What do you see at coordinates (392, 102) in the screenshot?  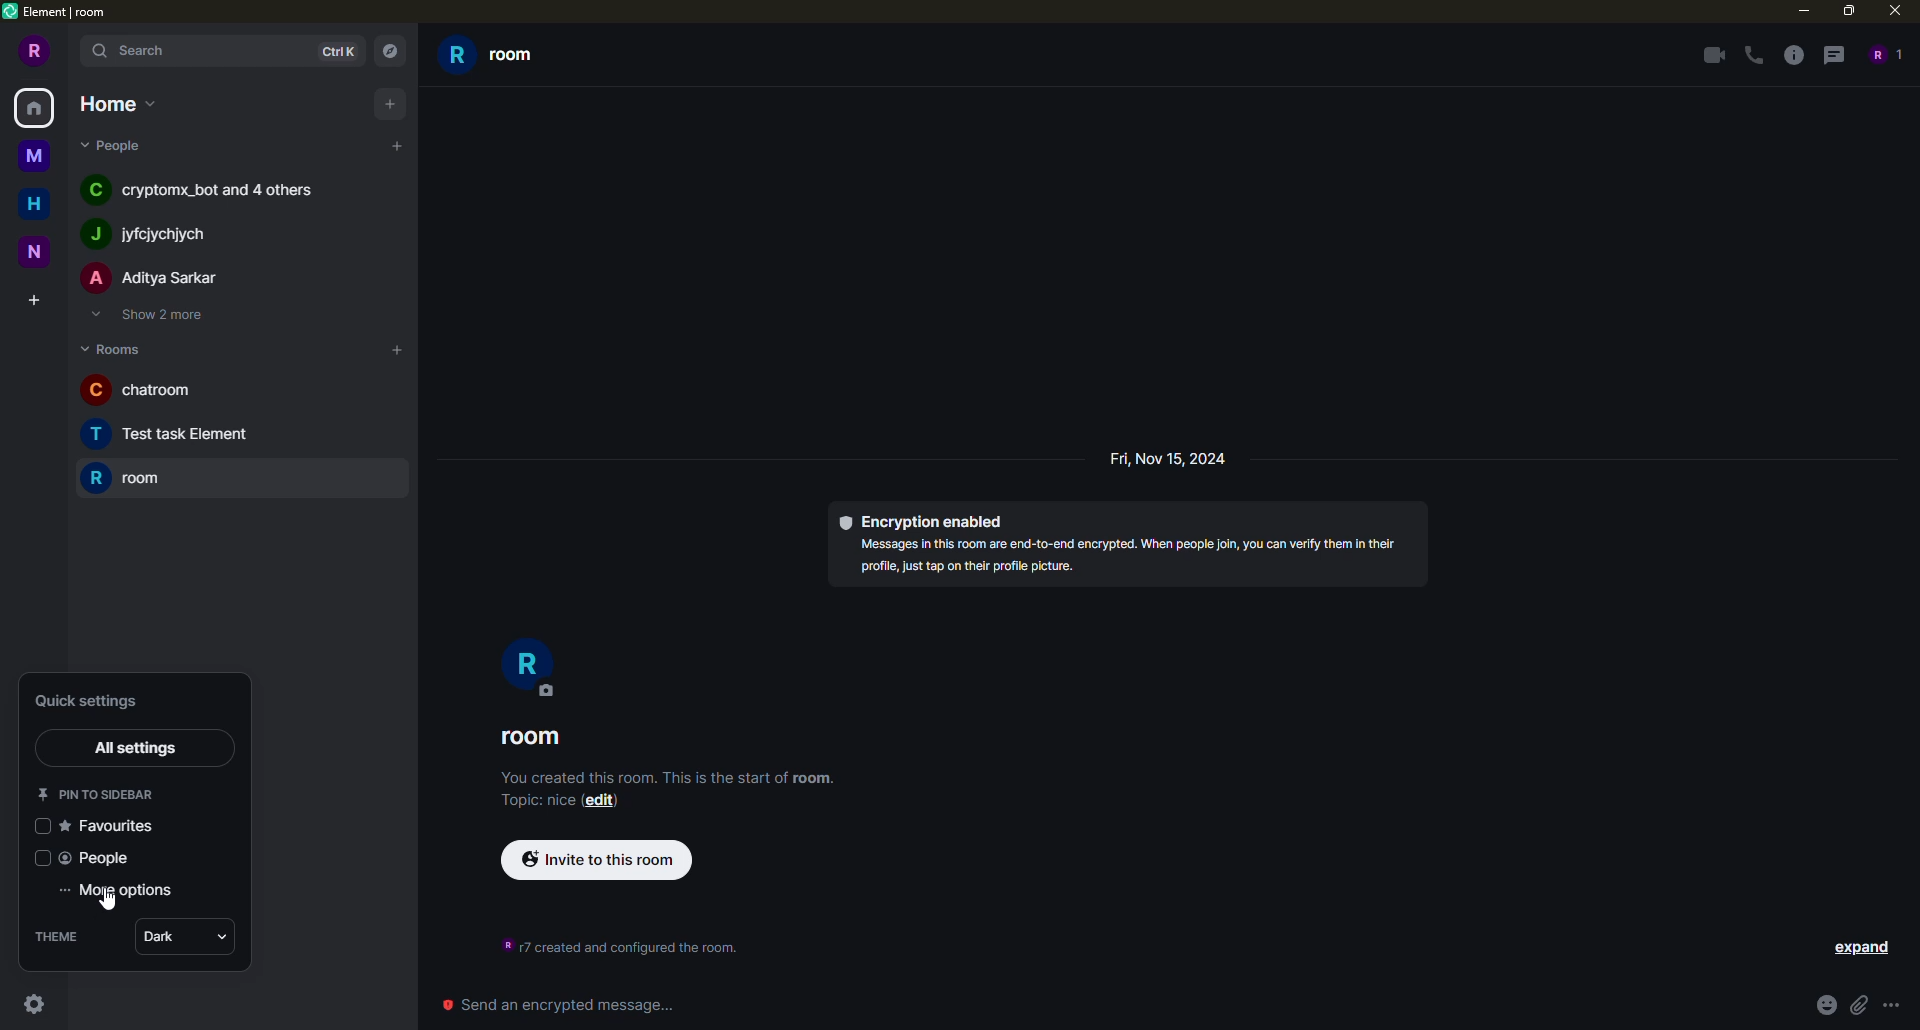 I see `add` at bounding box center [392, 102].